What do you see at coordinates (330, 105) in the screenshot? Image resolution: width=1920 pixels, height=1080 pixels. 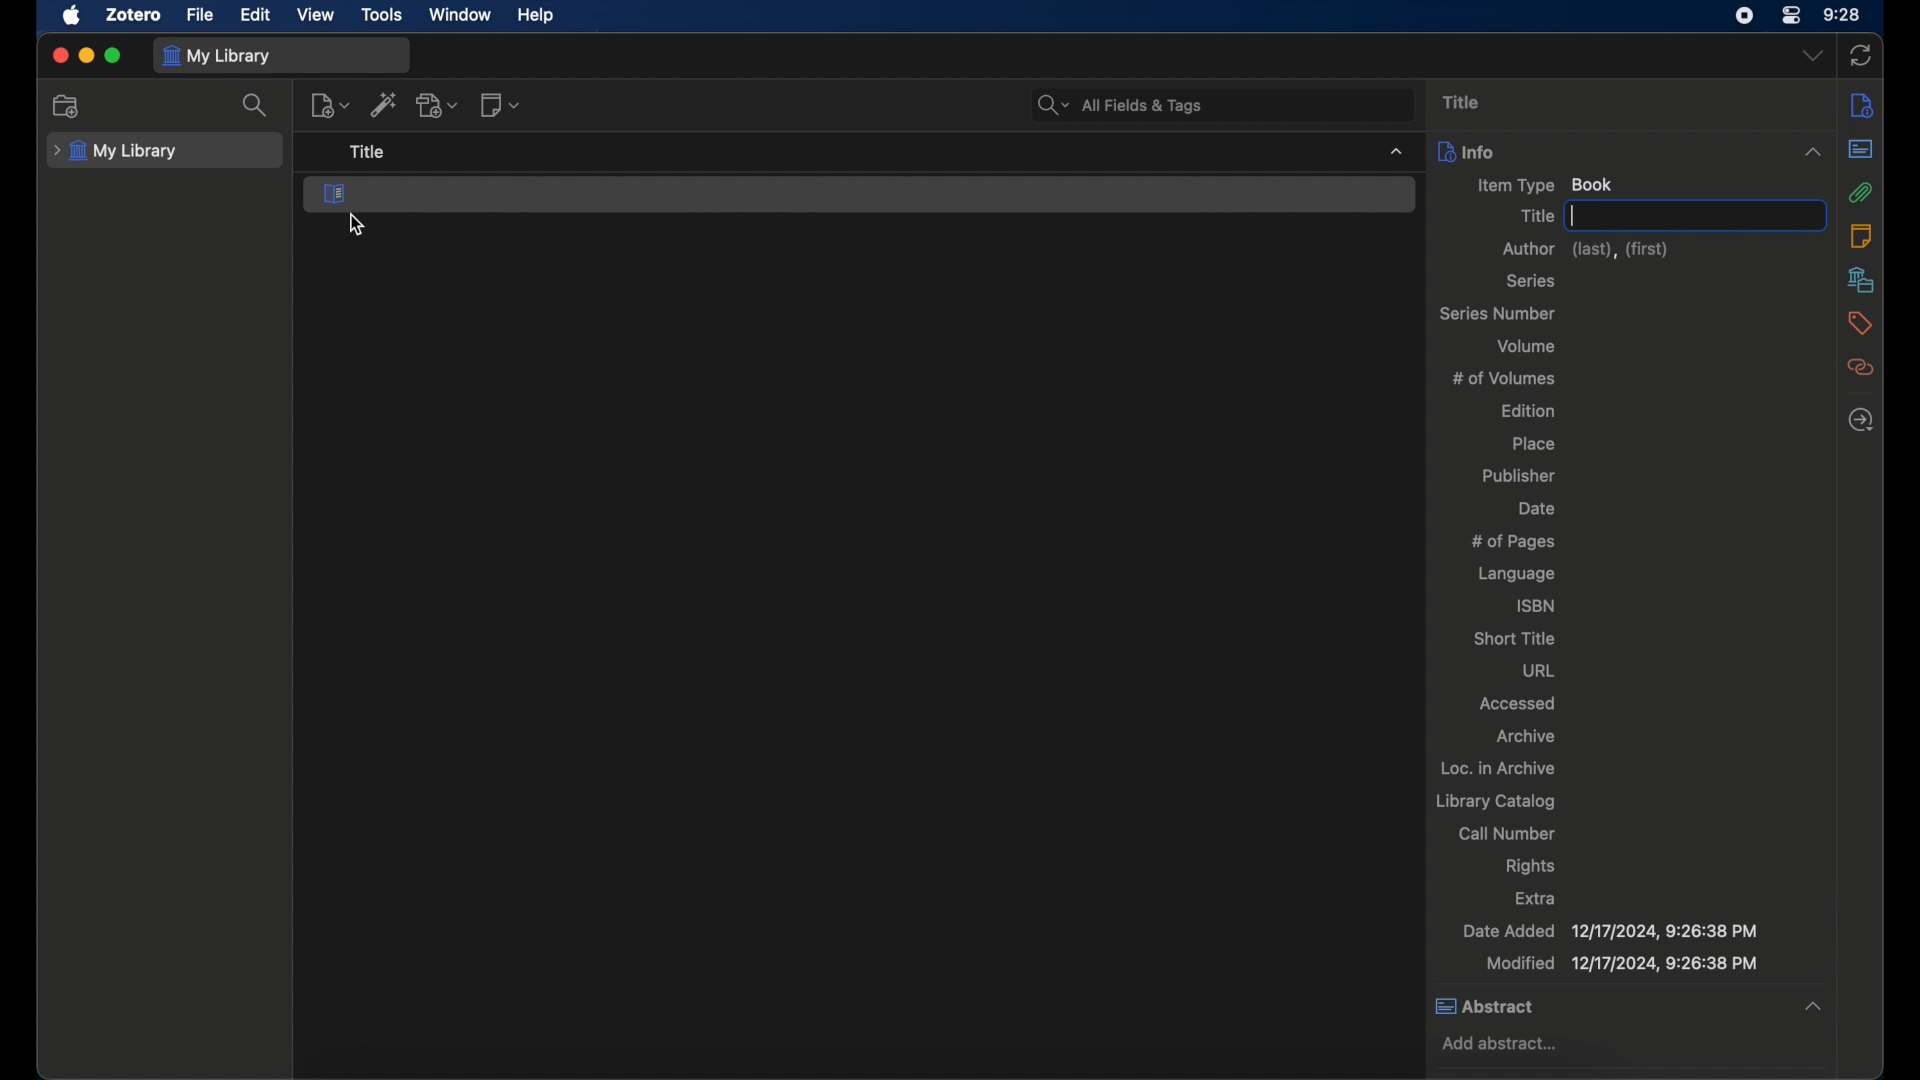 I see `new items` at bounding box center [330, 105].